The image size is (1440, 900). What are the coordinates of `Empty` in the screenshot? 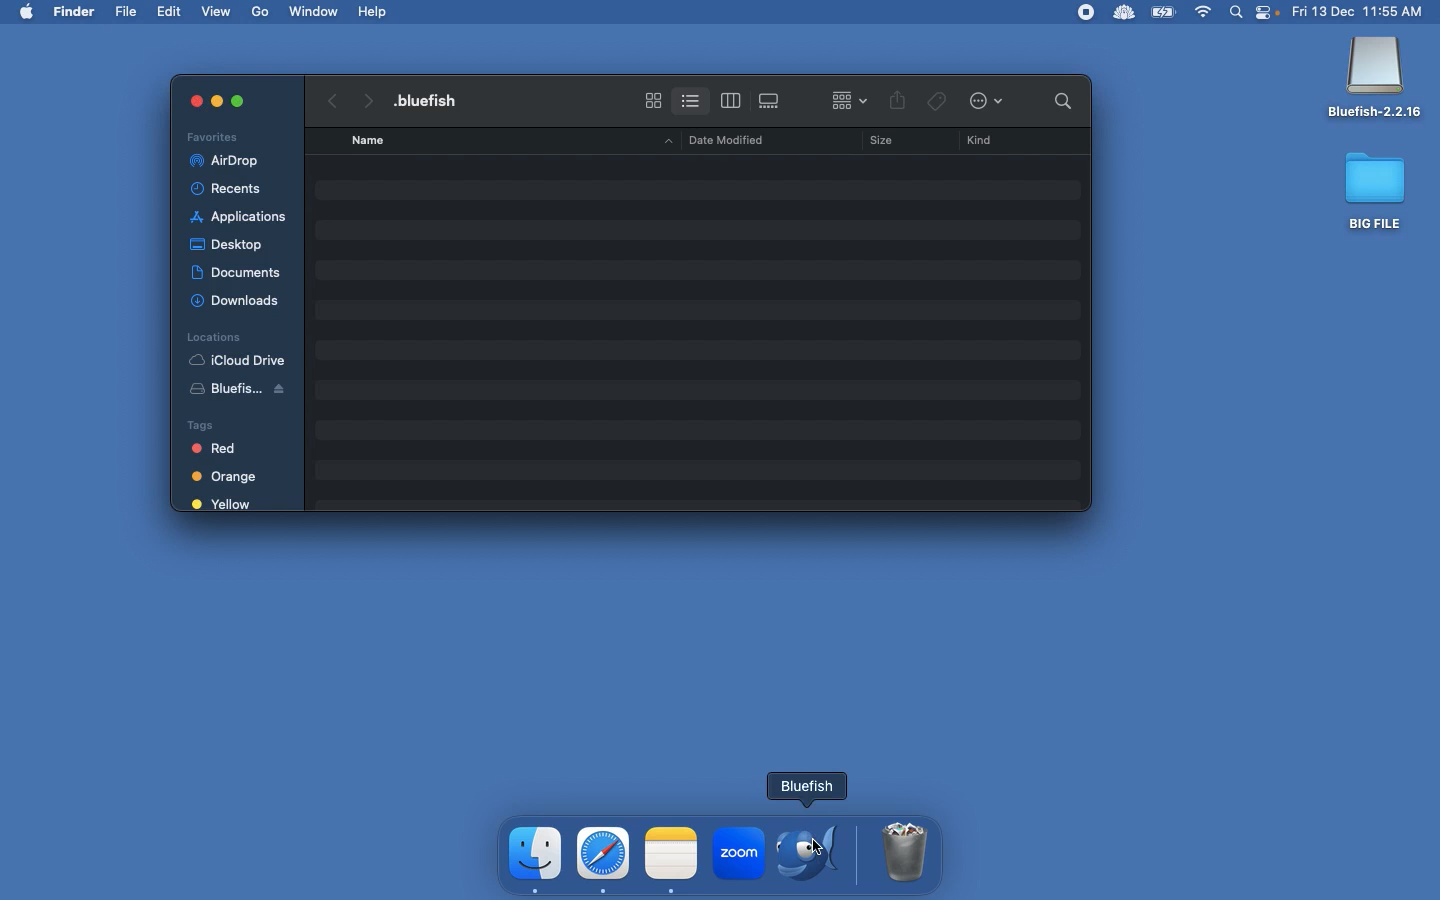 It's located at (705, 325).